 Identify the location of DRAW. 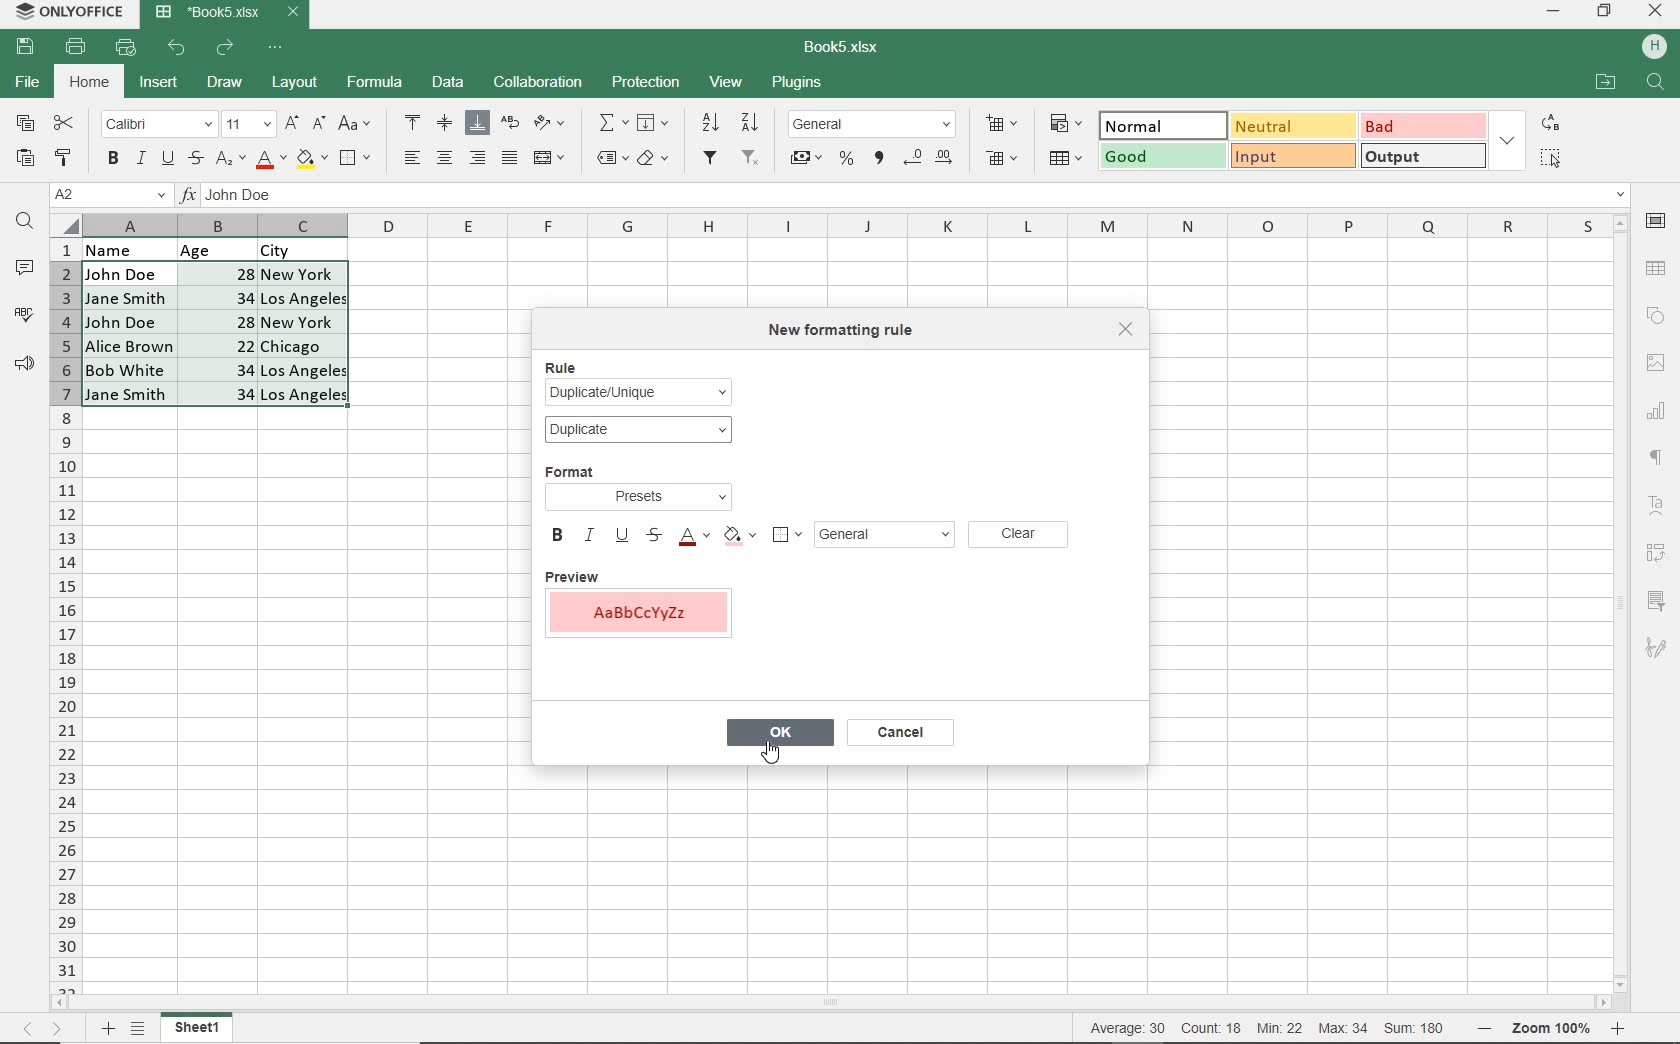
(226, 82).